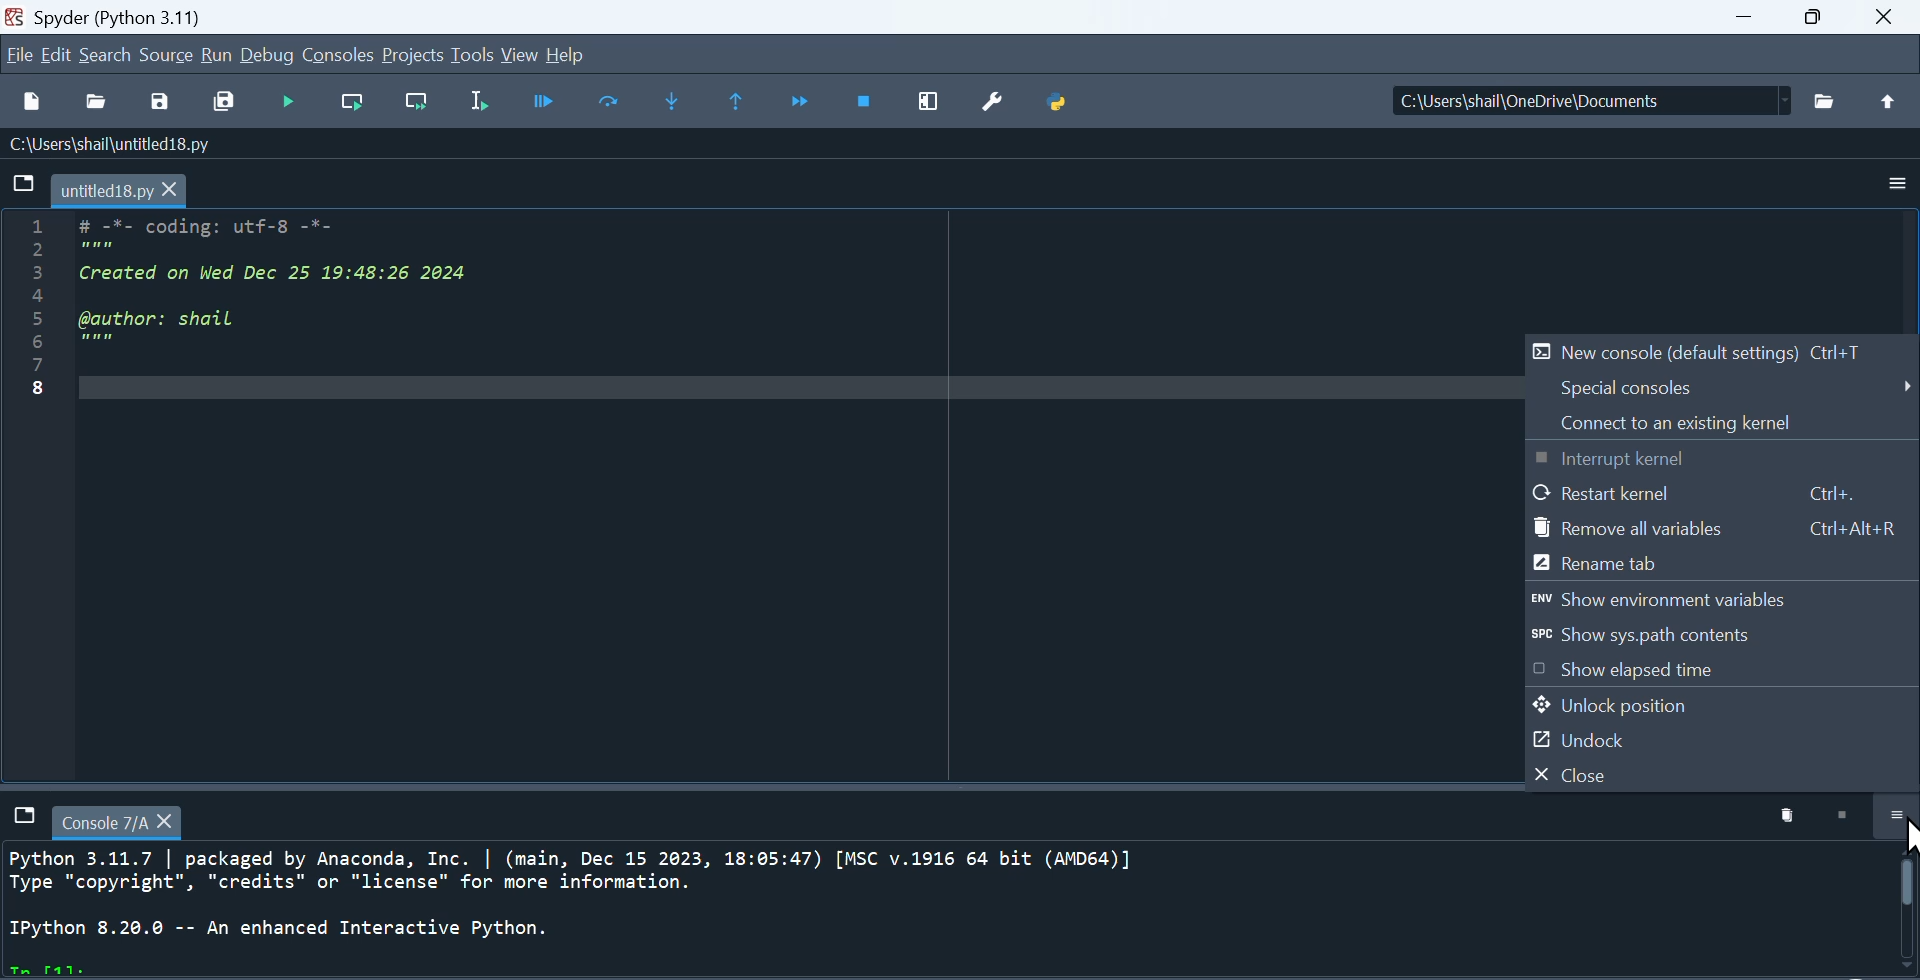 The width and height of the screenshot is (1920, 980). I want to click on restart kernel, so click(1717, 492).